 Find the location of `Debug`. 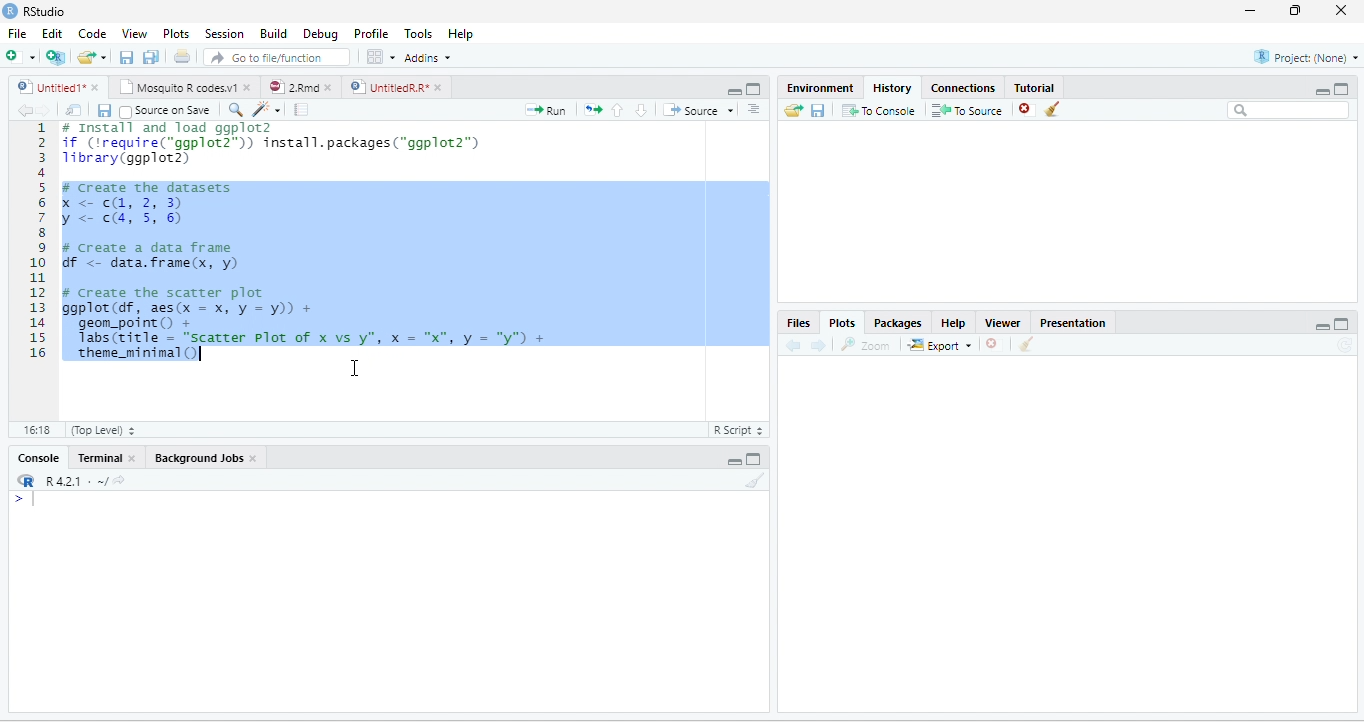

Debug is located at coordinates (320, 33).